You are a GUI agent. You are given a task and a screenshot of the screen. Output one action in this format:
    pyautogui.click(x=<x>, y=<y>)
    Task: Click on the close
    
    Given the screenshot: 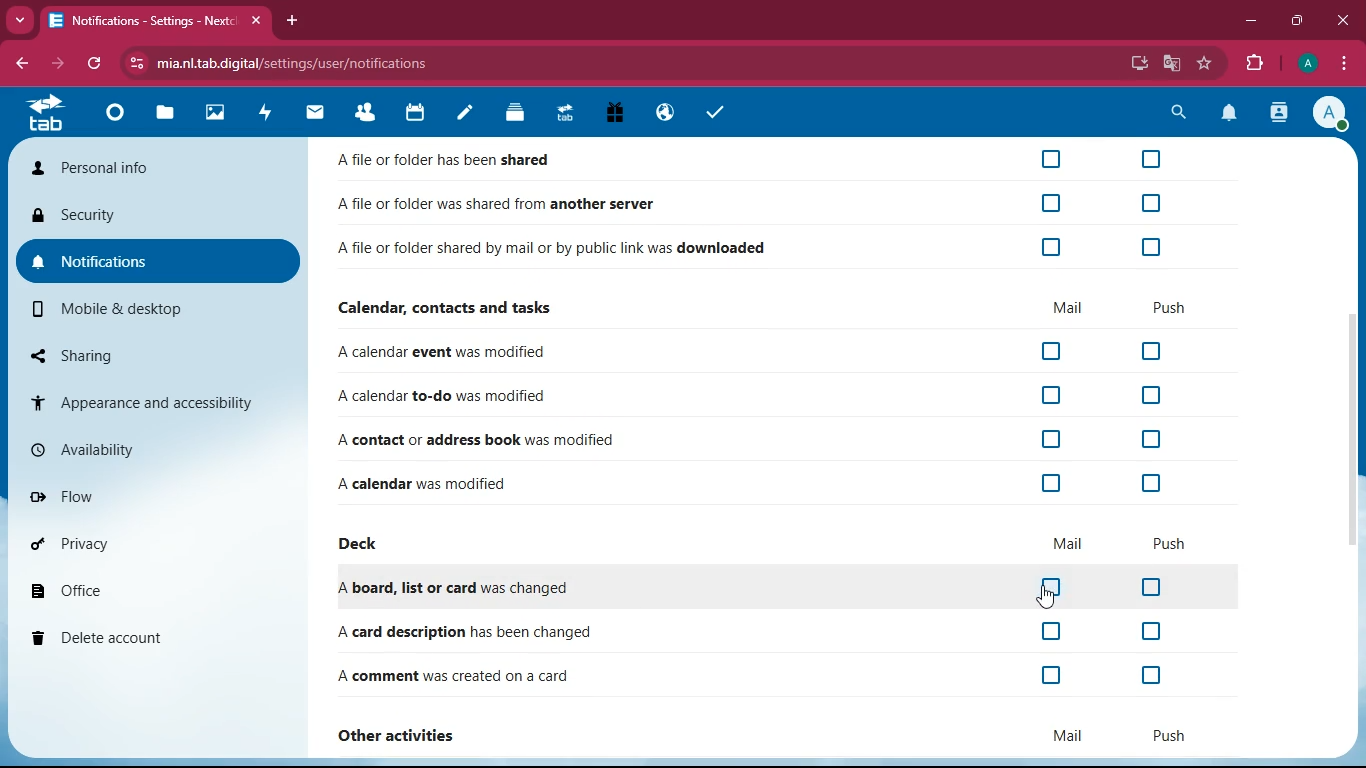 What is the action you would take?
    pyautogui.click(x=260, y=21)
    